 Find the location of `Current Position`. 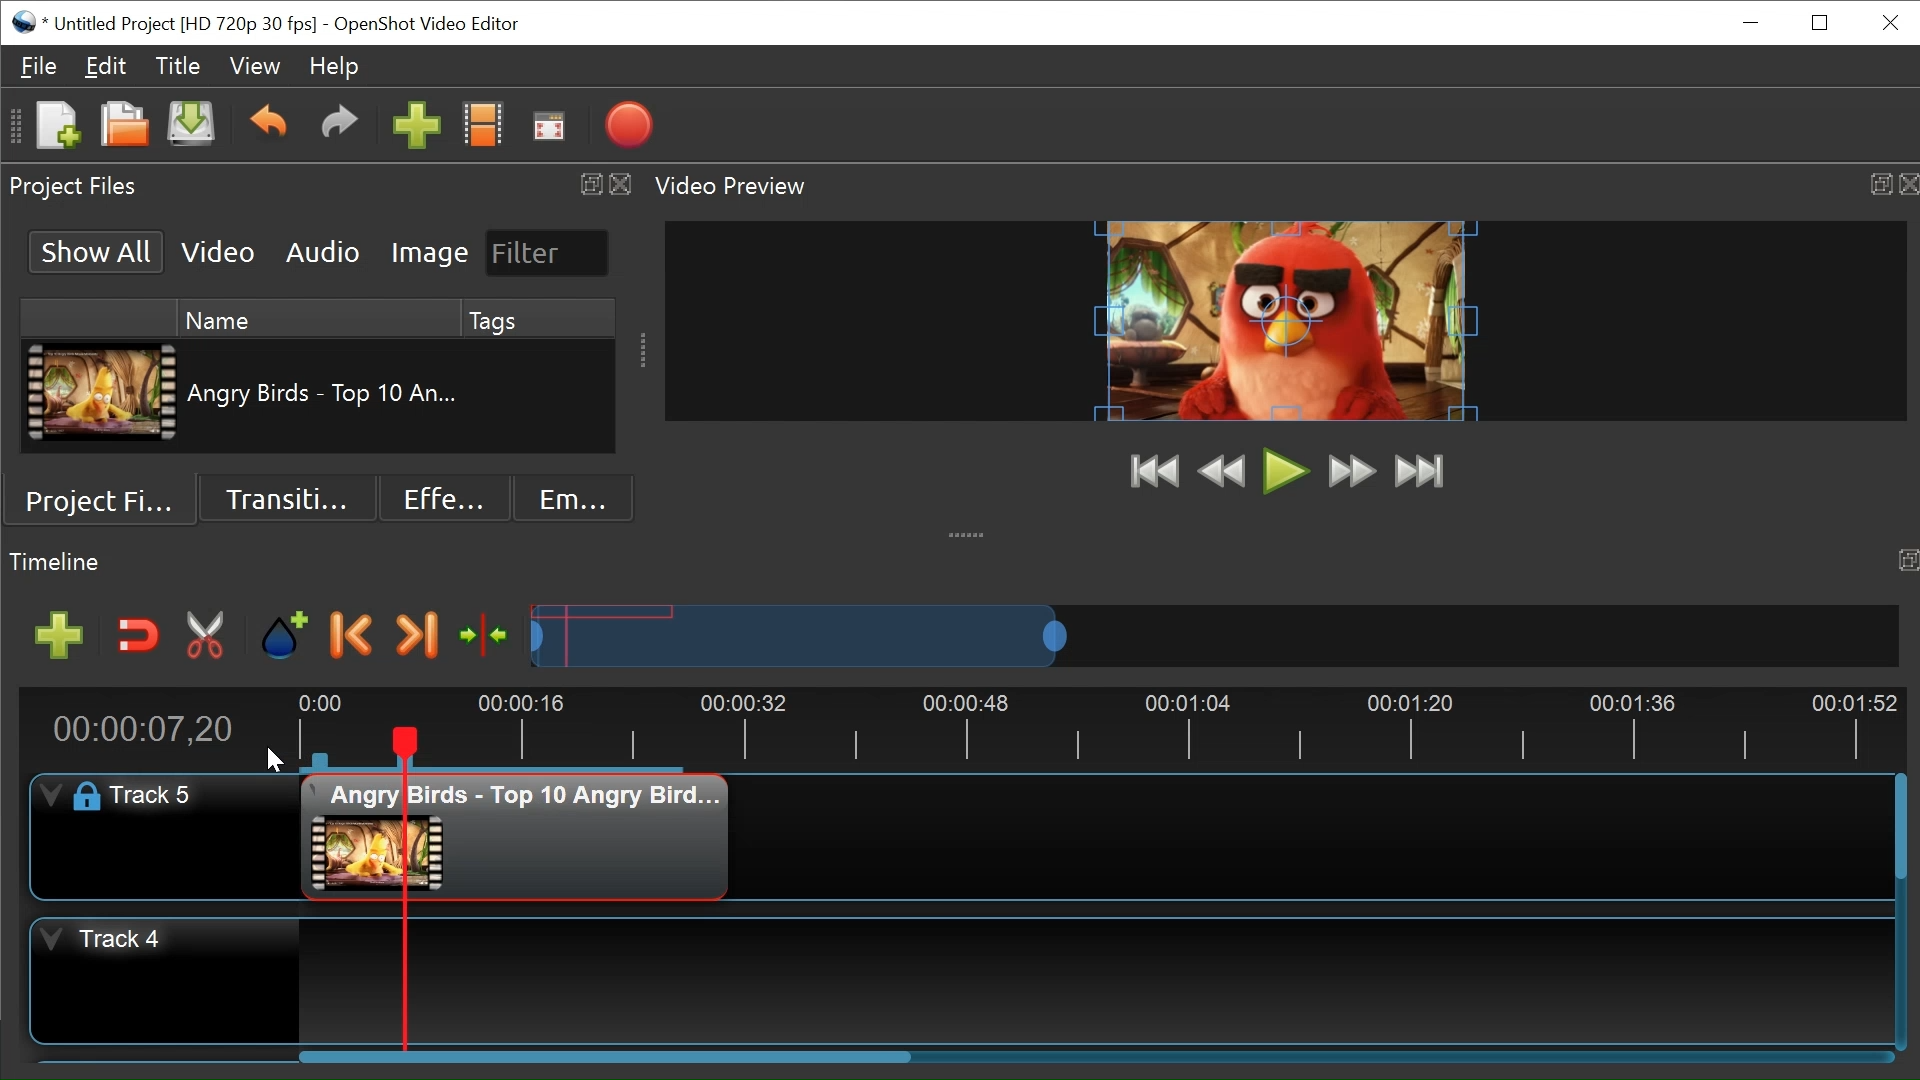

Current Position is located at coordinates (148, 728).